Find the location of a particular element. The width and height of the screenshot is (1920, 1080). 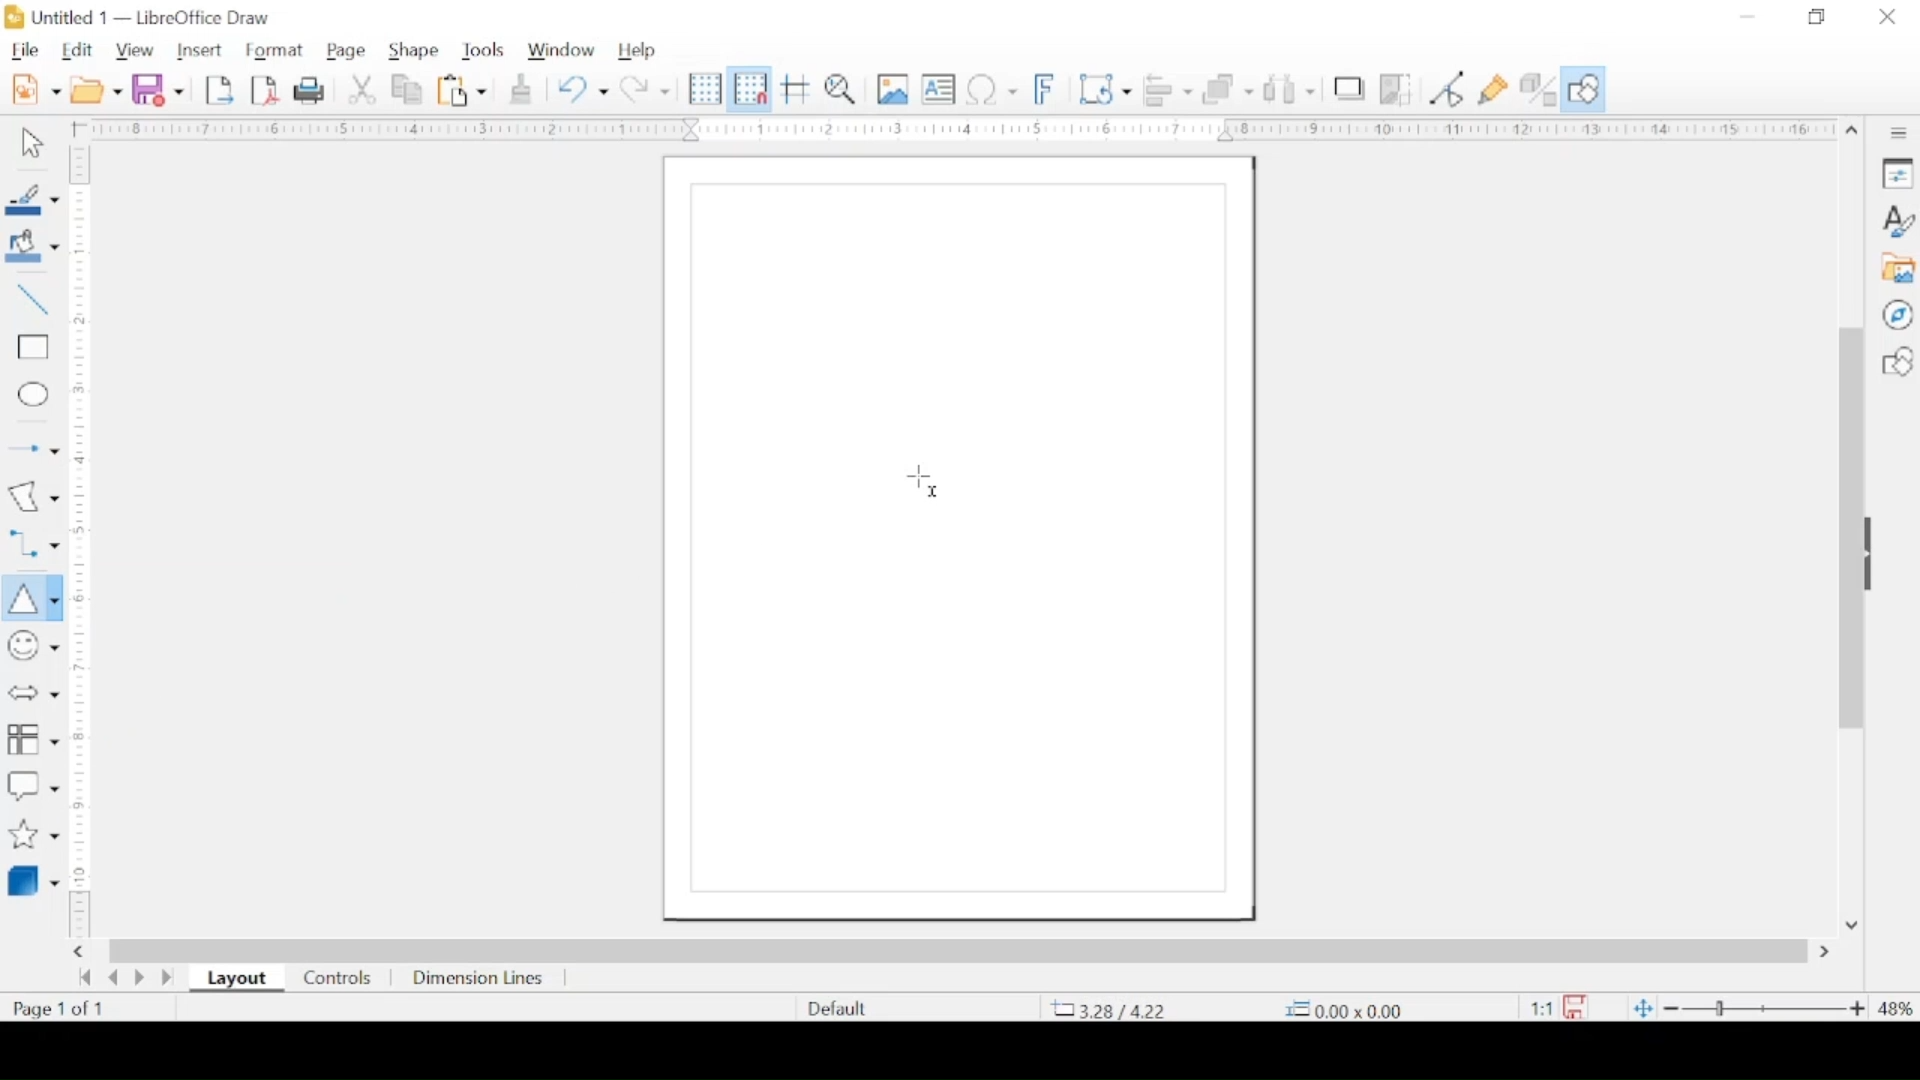

properties is located at coordinates (1898, 172).